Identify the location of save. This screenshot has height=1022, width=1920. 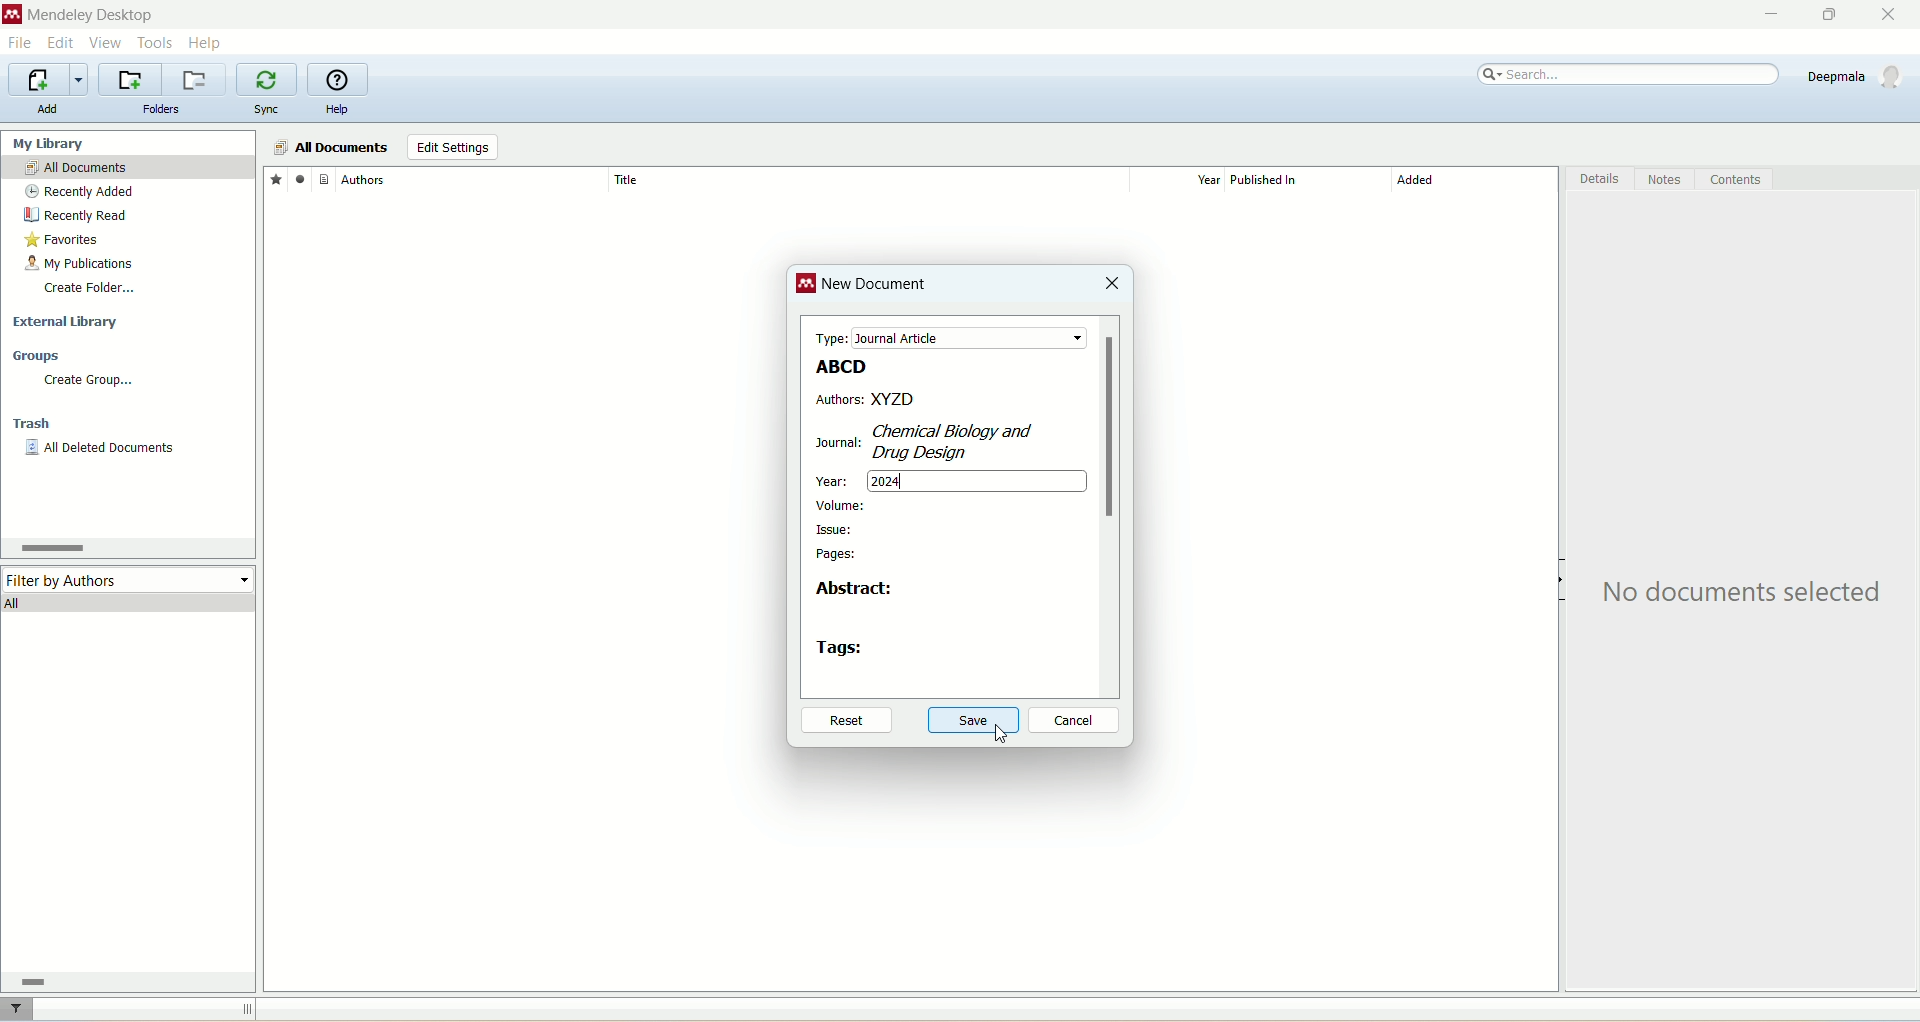
(976, 722).